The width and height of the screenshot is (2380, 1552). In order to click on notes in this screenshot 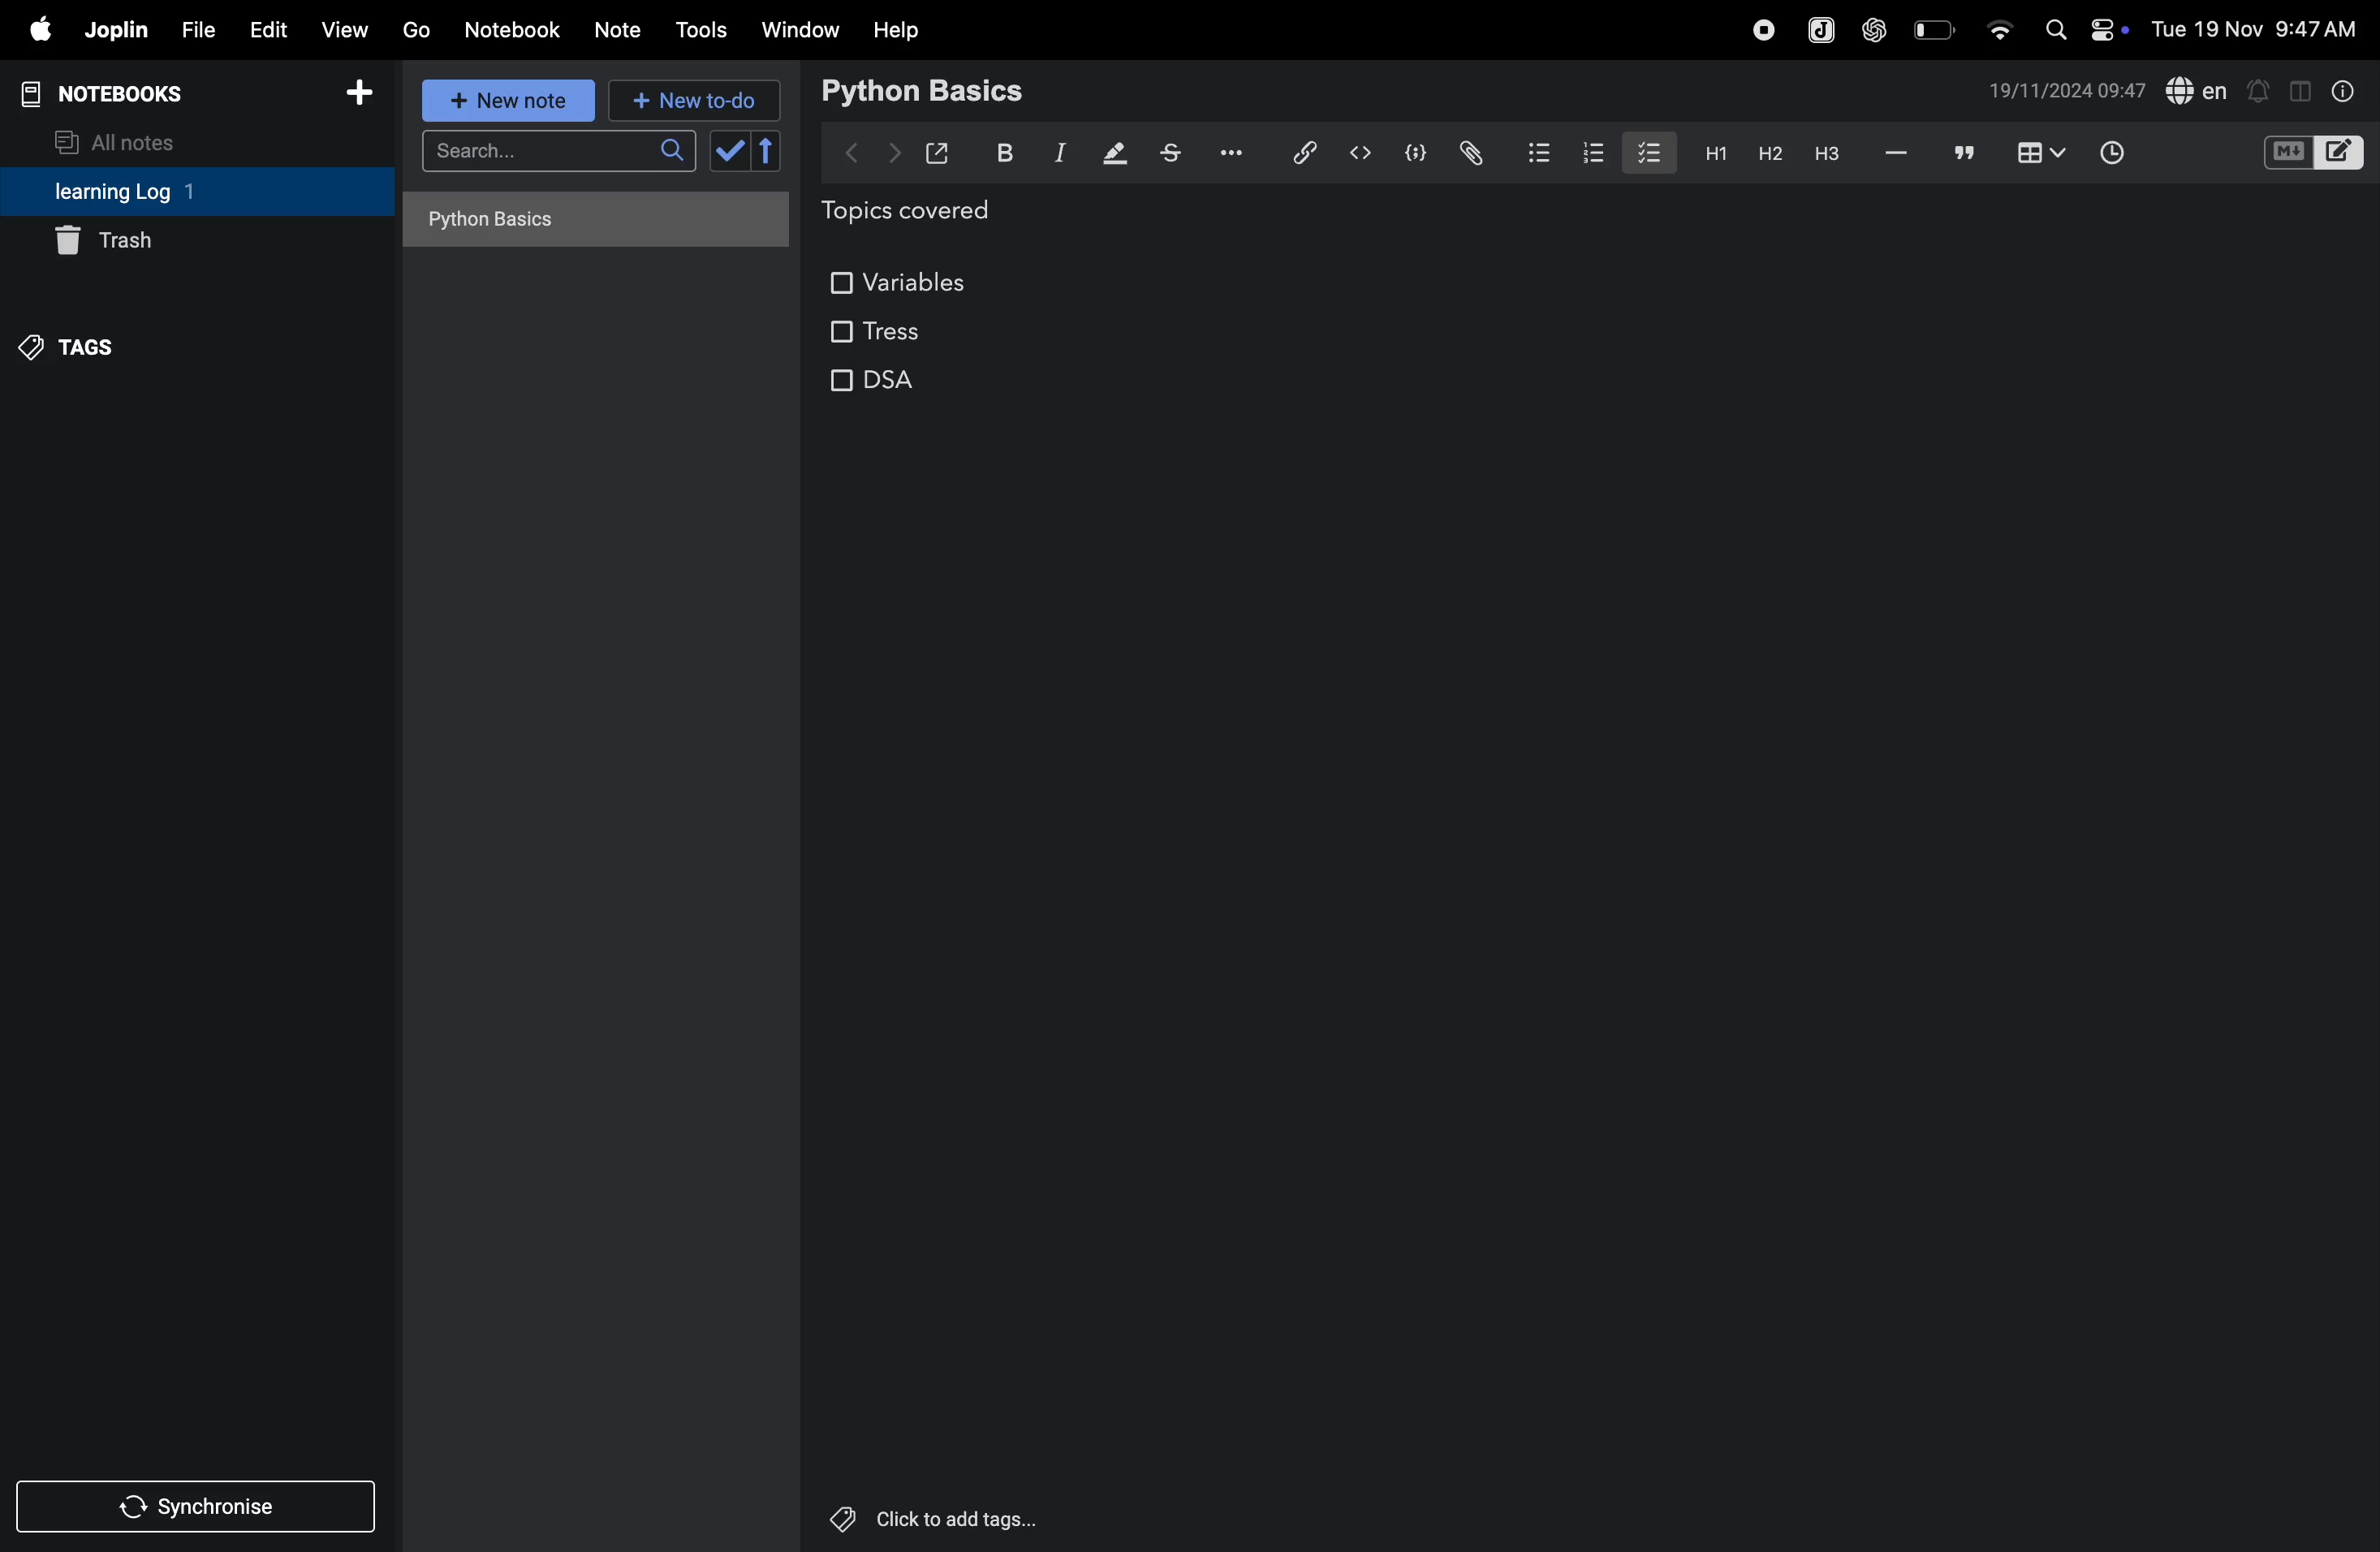, I will do `click(619, 31)`.